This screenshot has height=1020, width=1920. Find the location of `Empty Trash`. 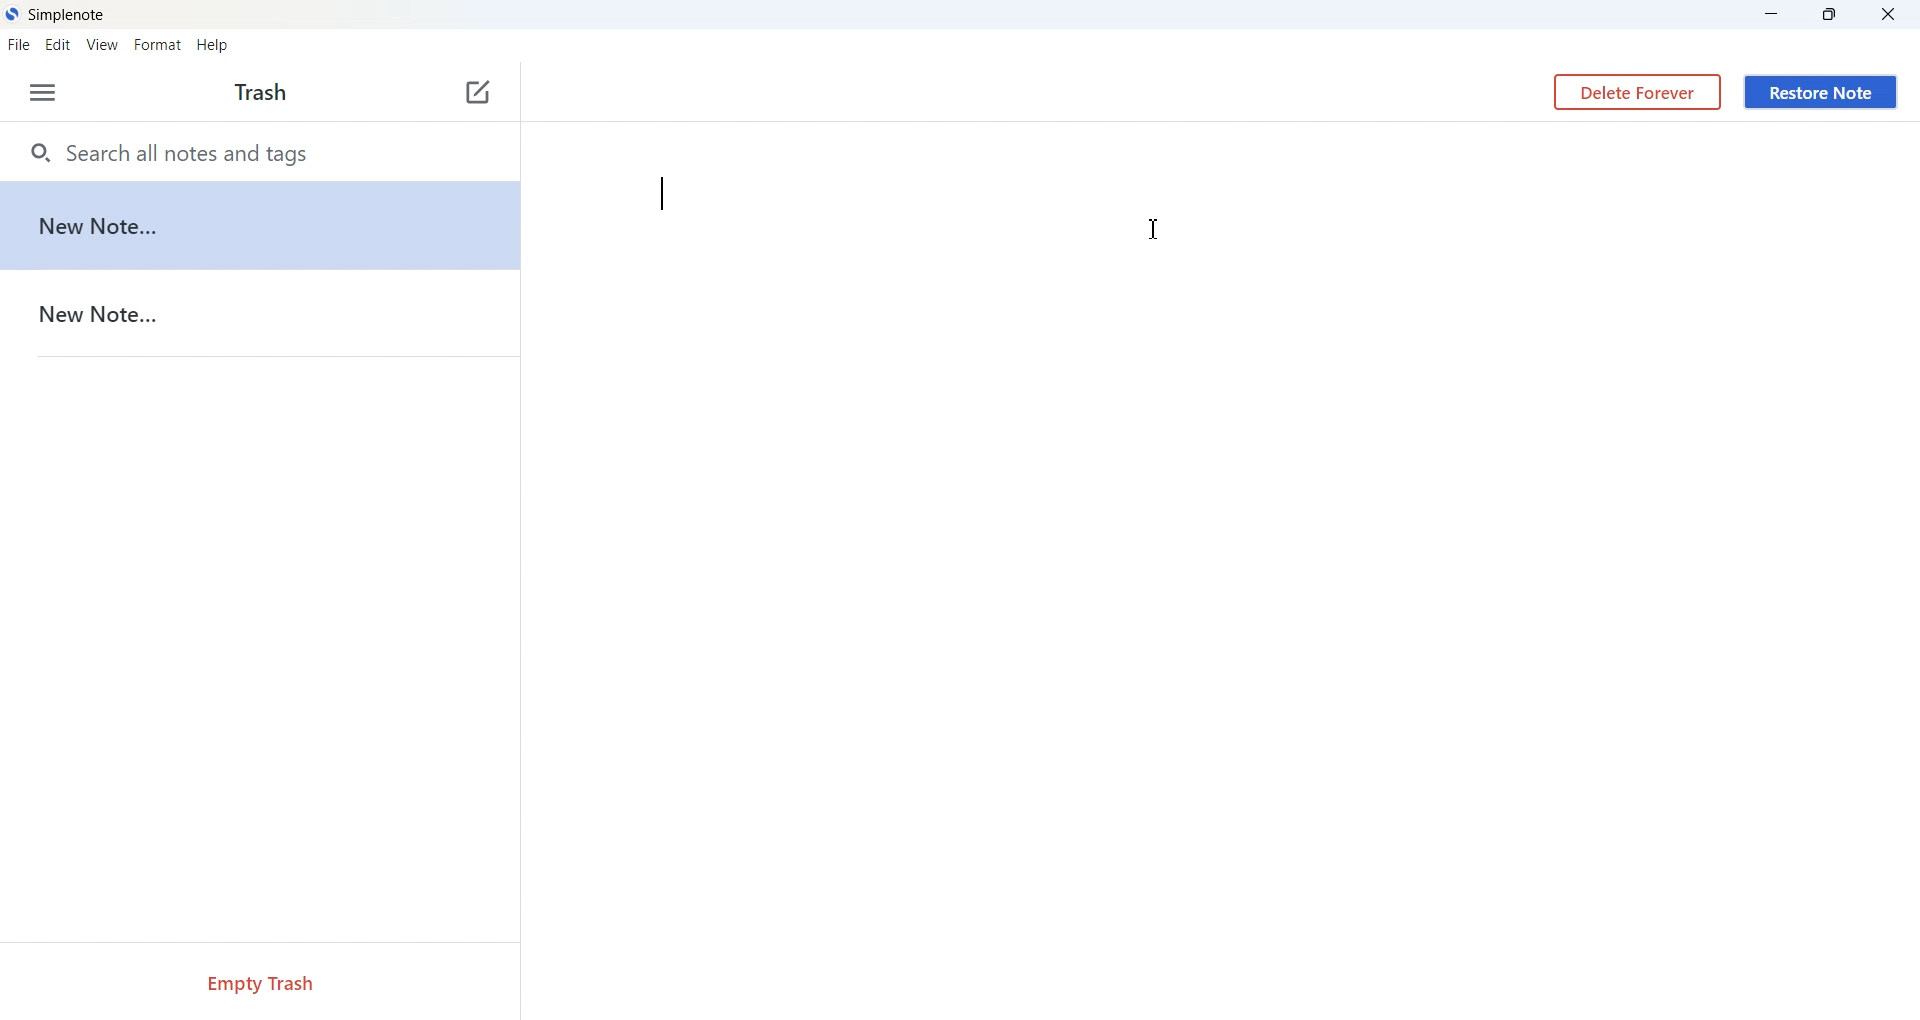

Empty Trash is located at coordinates (258, 982).